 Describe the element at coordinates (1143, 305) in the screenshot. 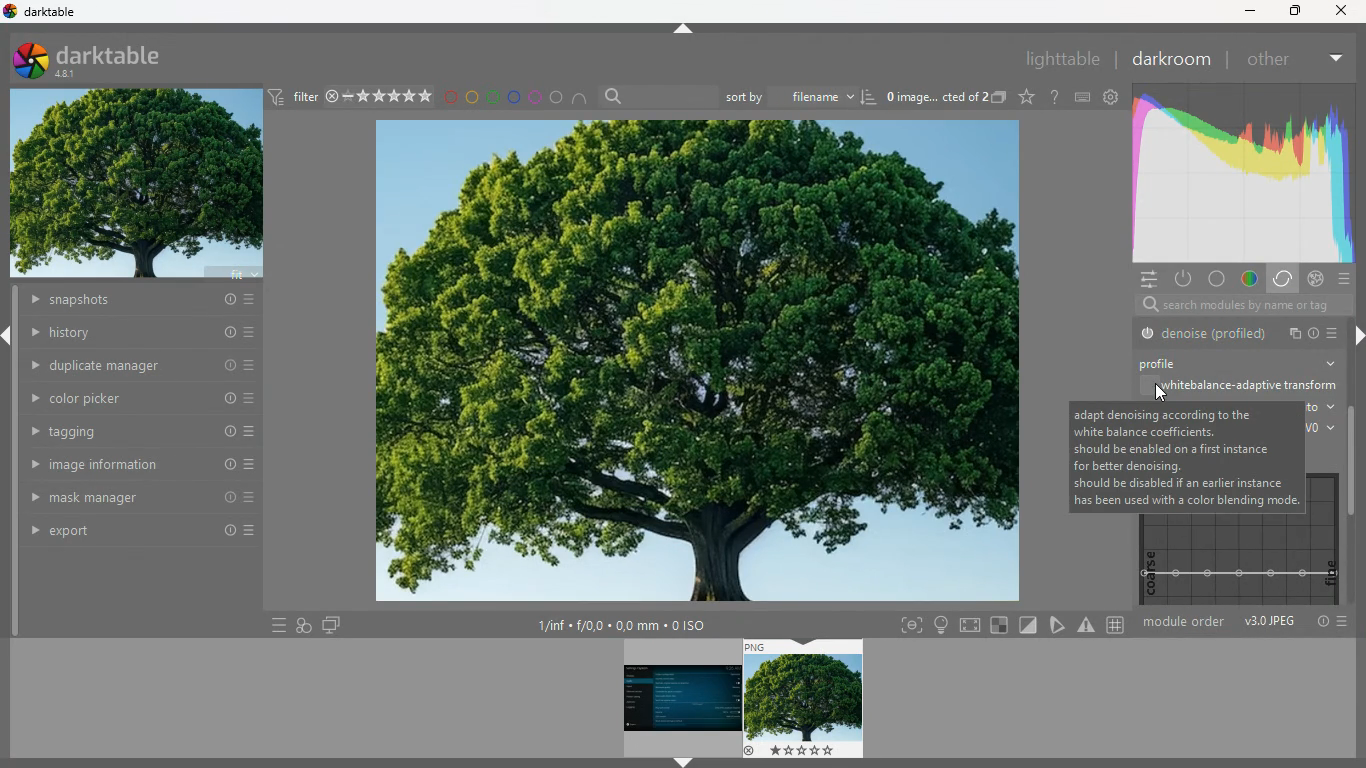

I see `search` at that location.